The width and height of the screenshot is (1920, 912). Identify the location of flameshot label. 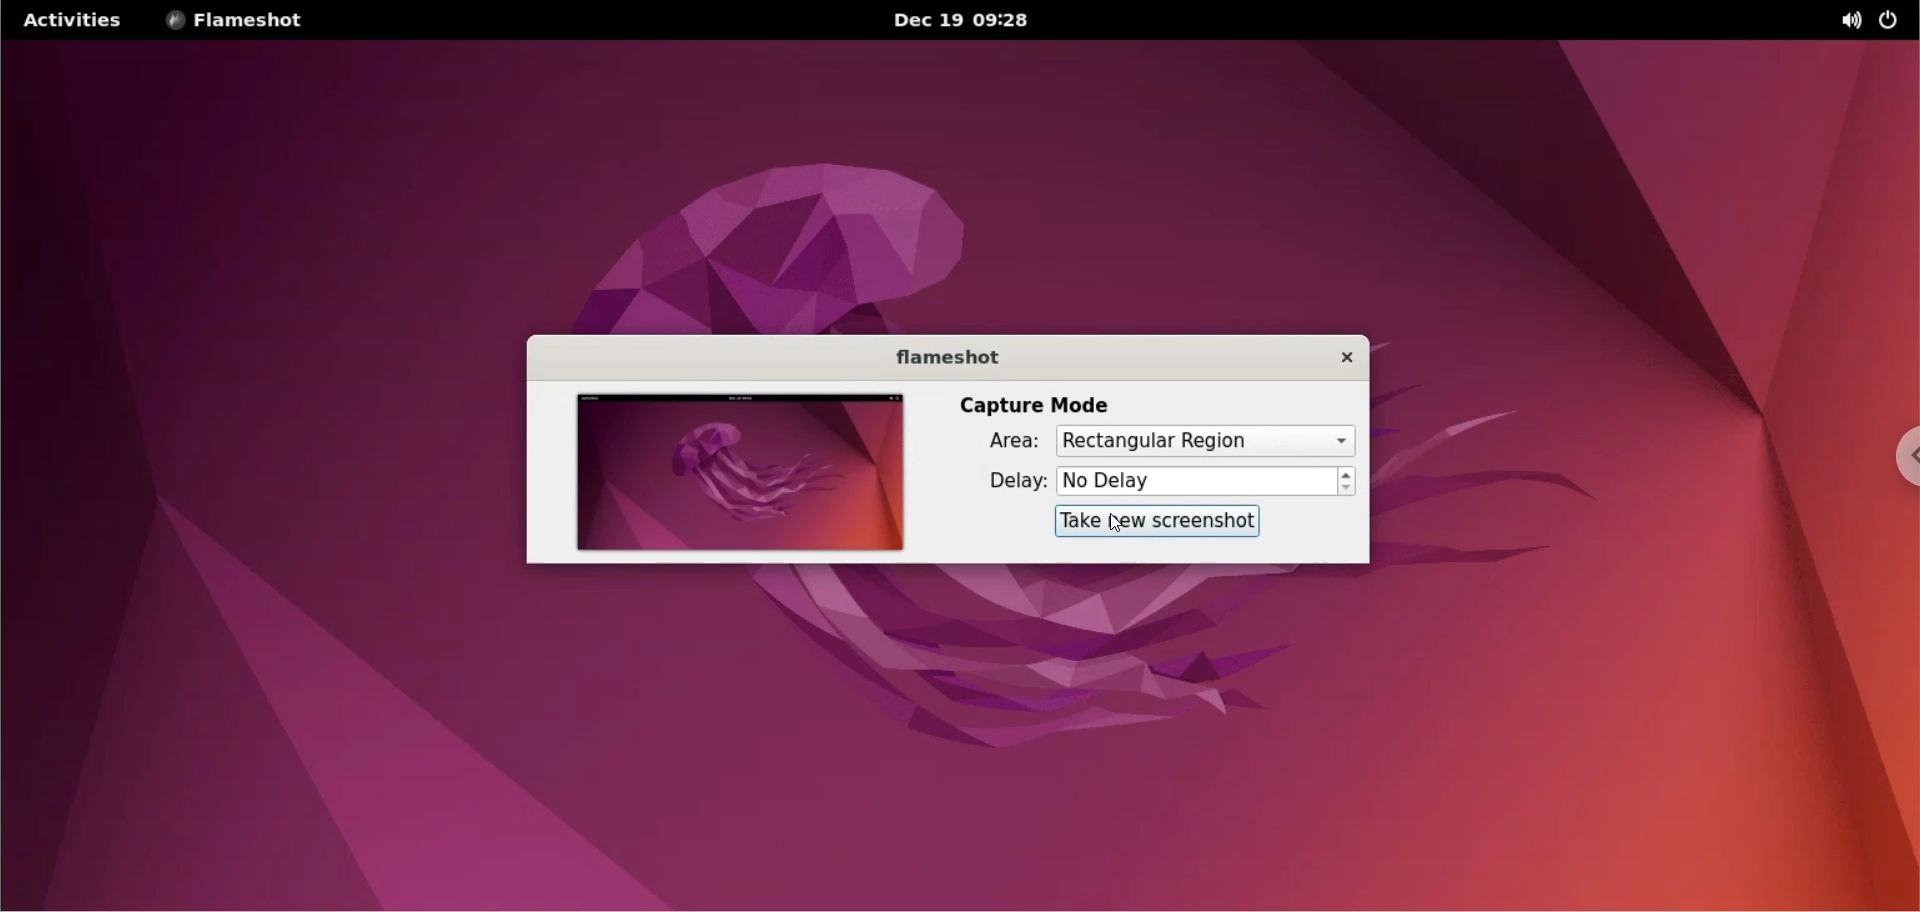
(953, 358).